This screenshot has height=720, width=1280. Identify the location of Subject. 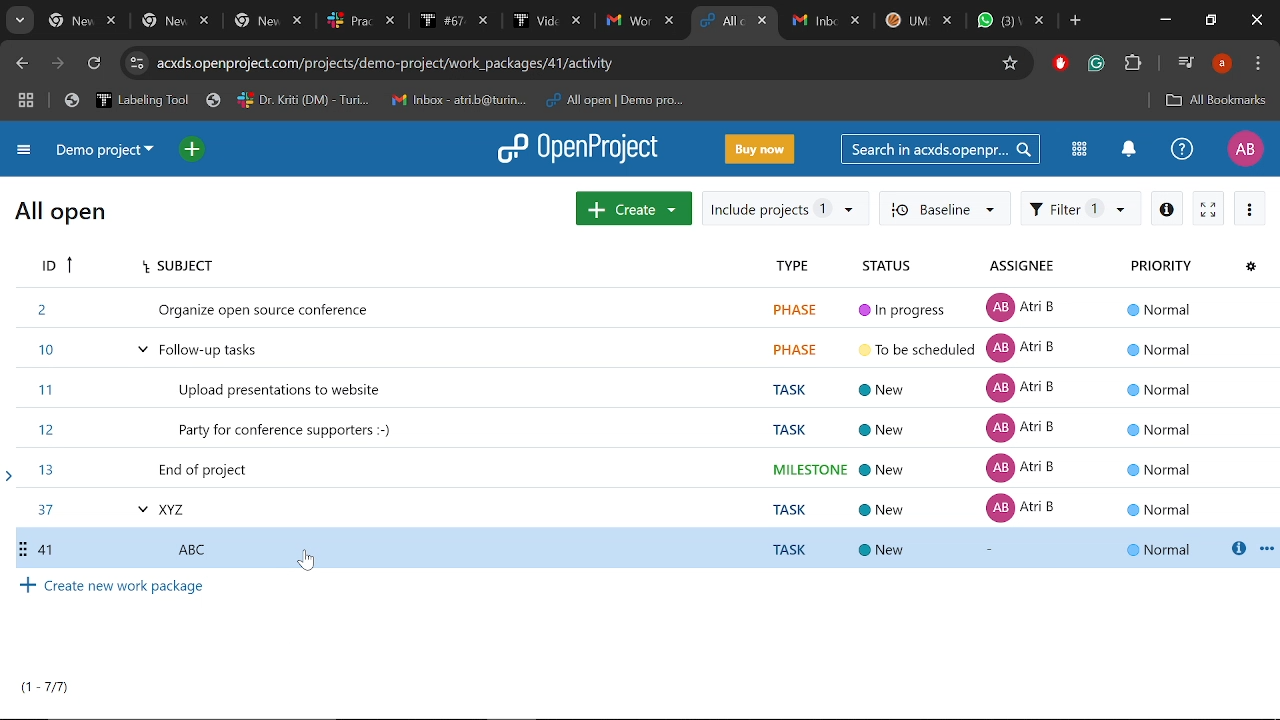
(422, 267).